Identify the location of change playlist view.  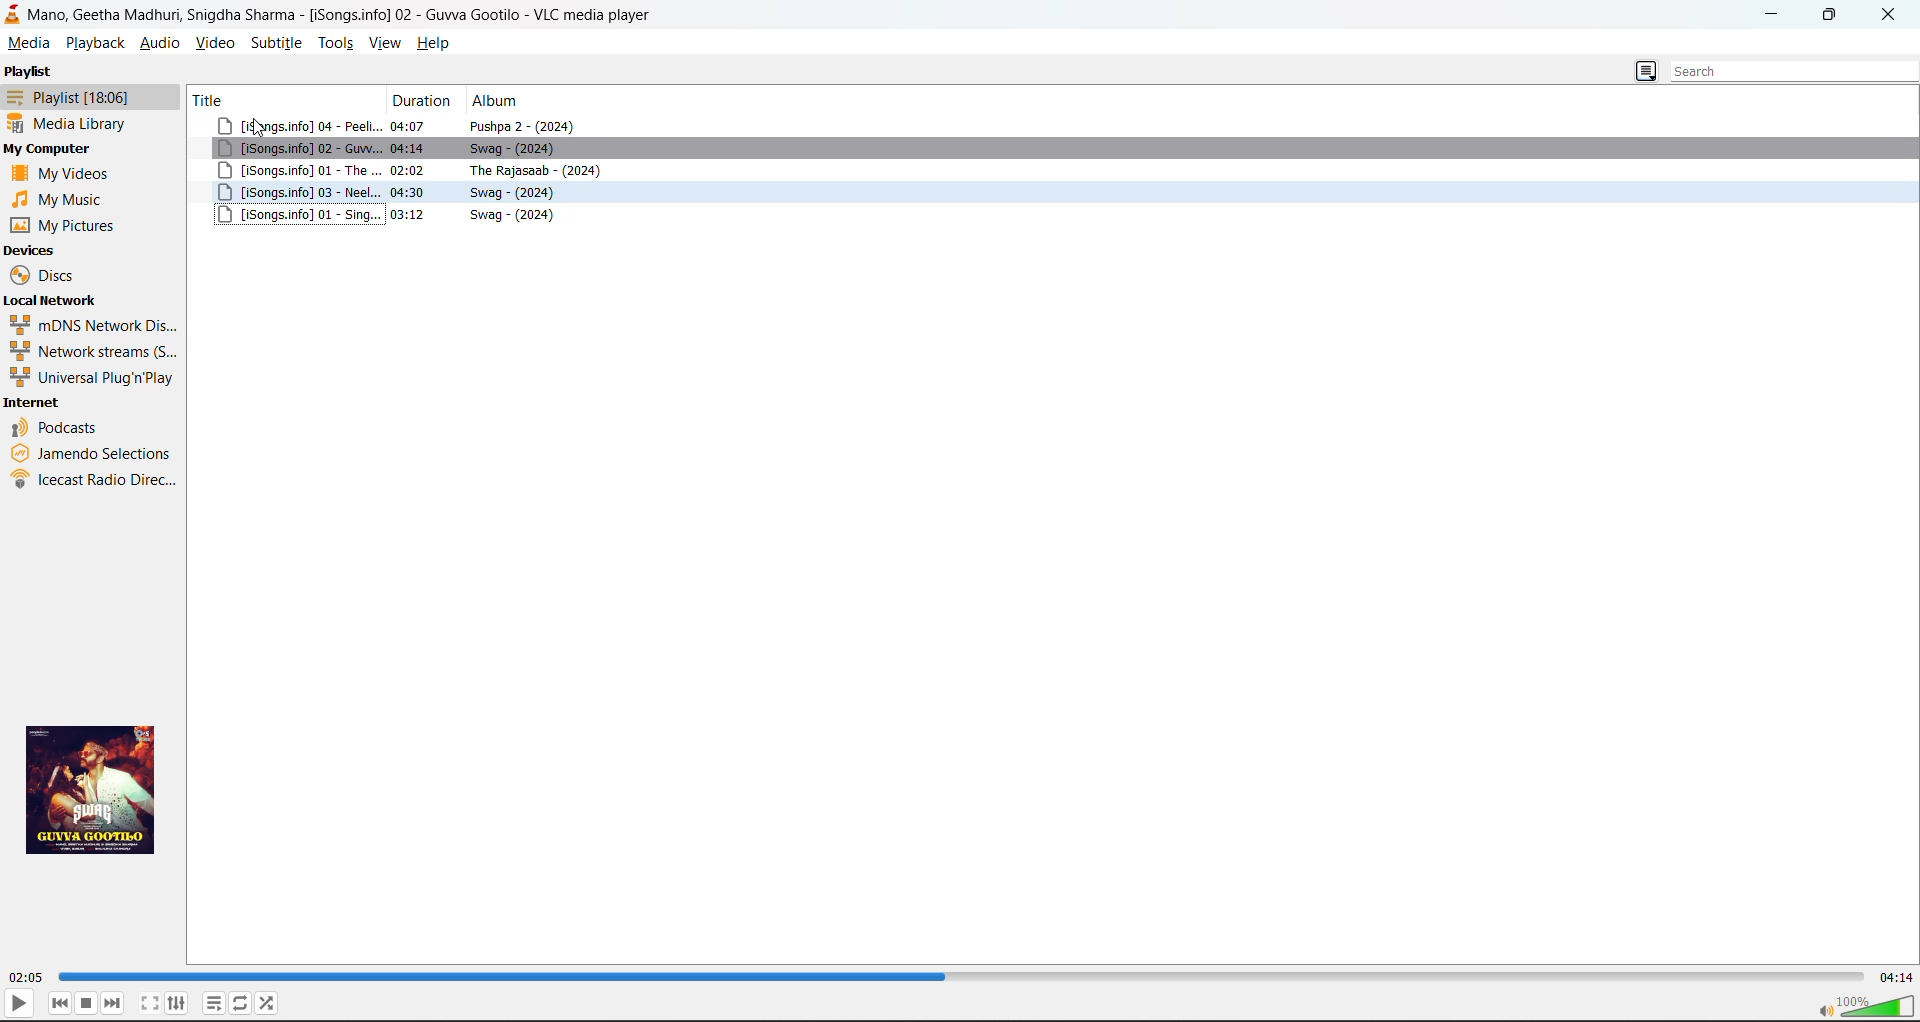
(1645, 73).